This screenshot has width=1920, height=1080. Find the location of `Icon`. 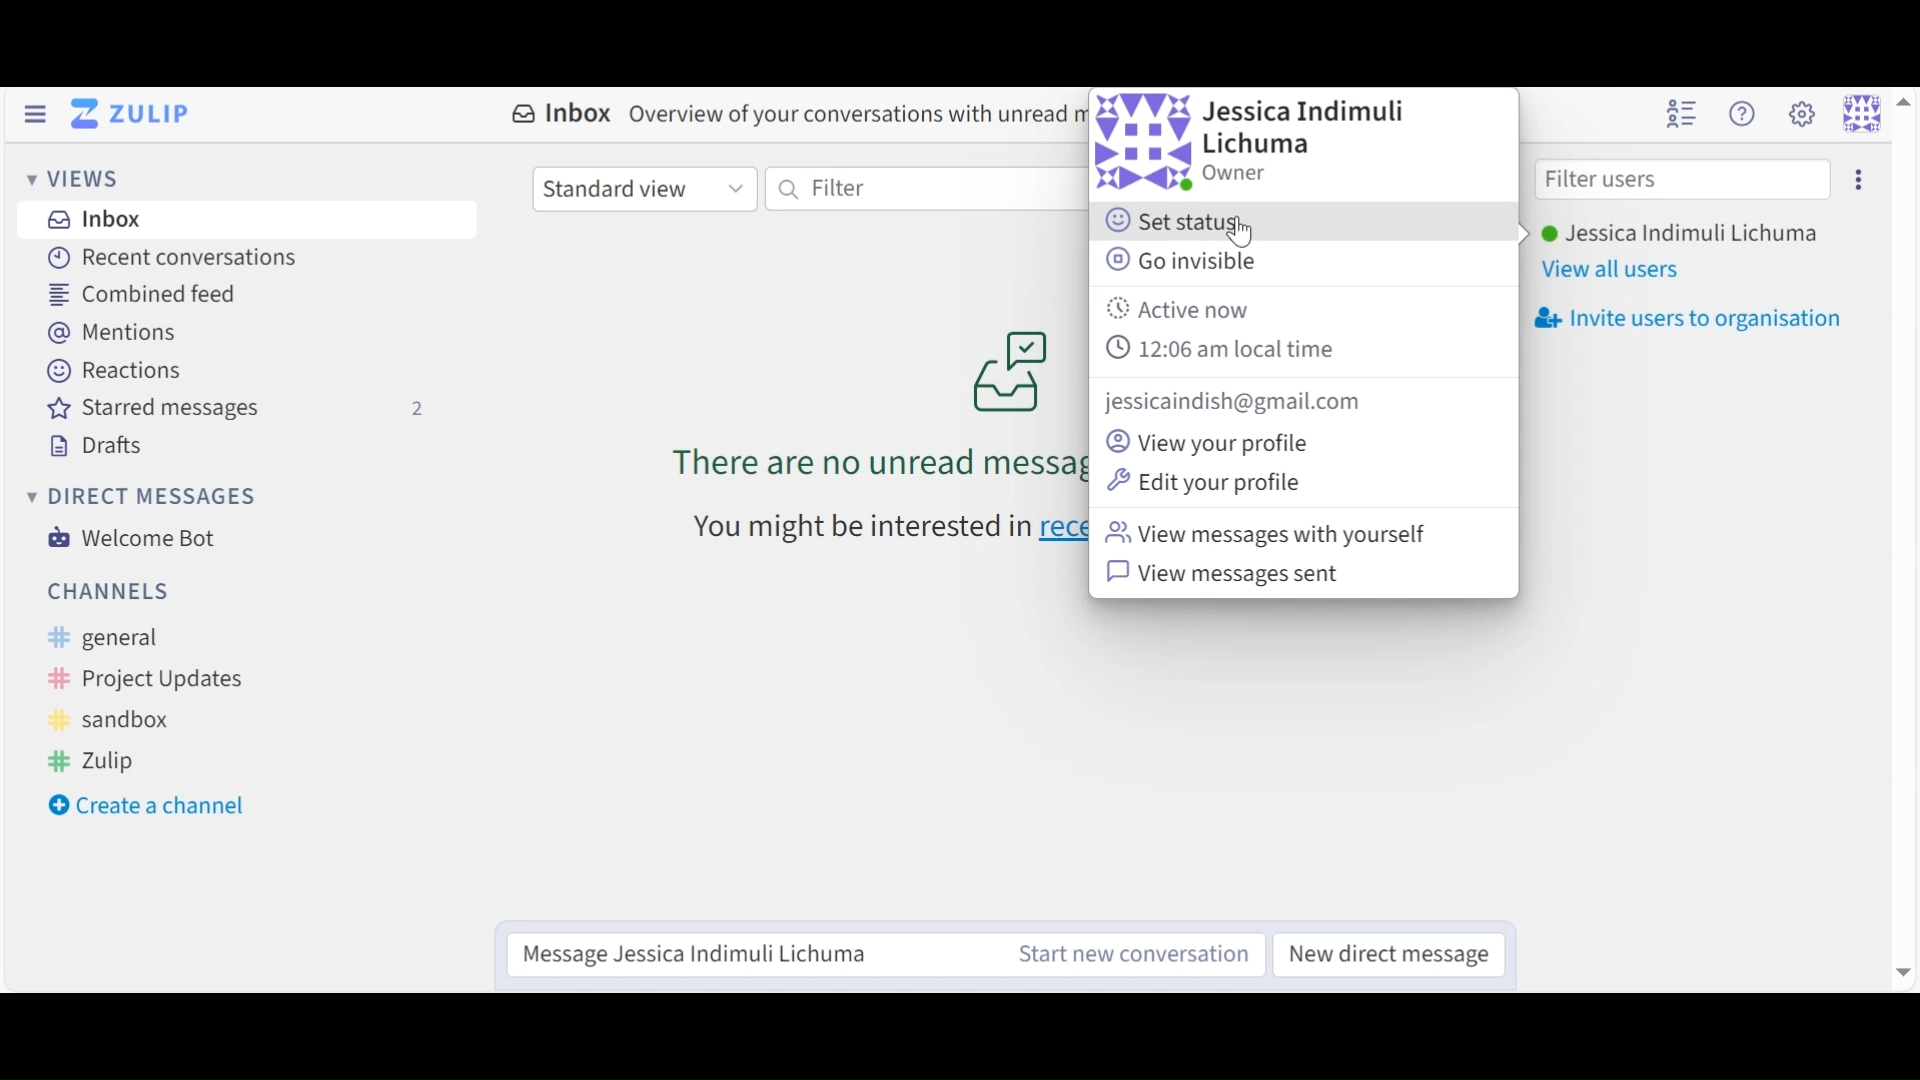

Icon is located at coordinates (1144, 142).